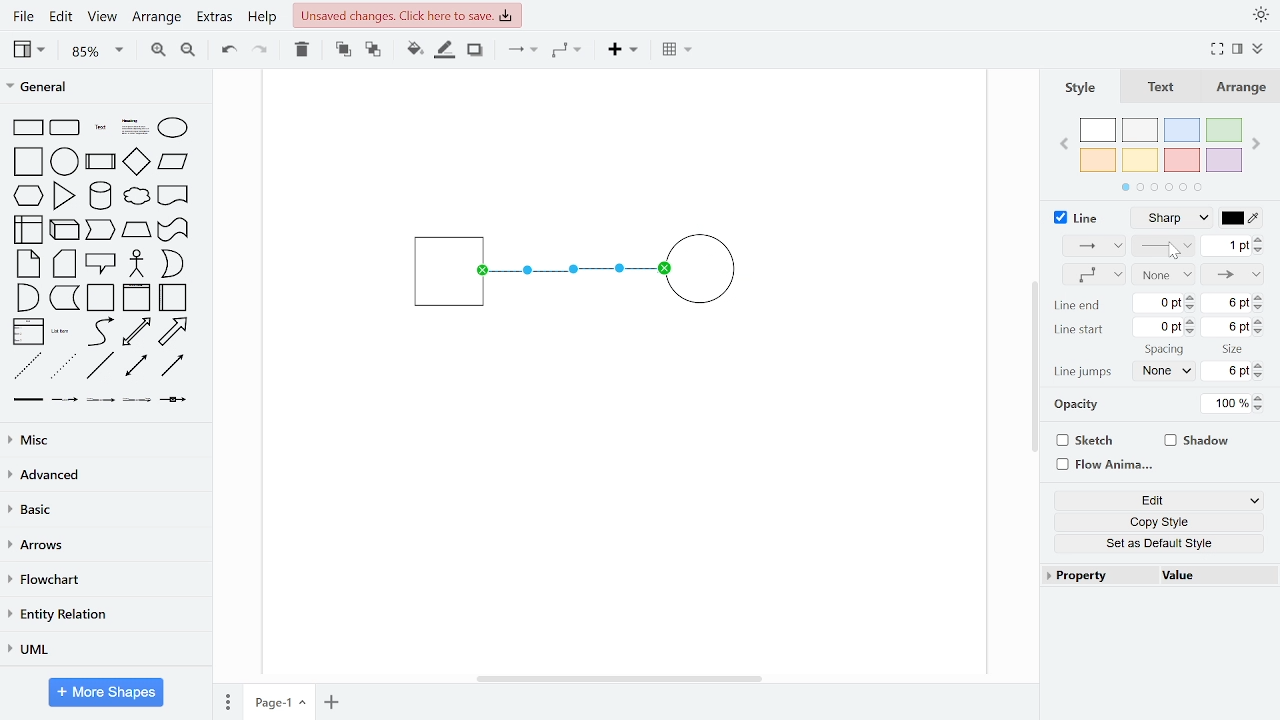 The height and width of the screenshot is (720, 1280). I want to click on line, so click(100, 366).